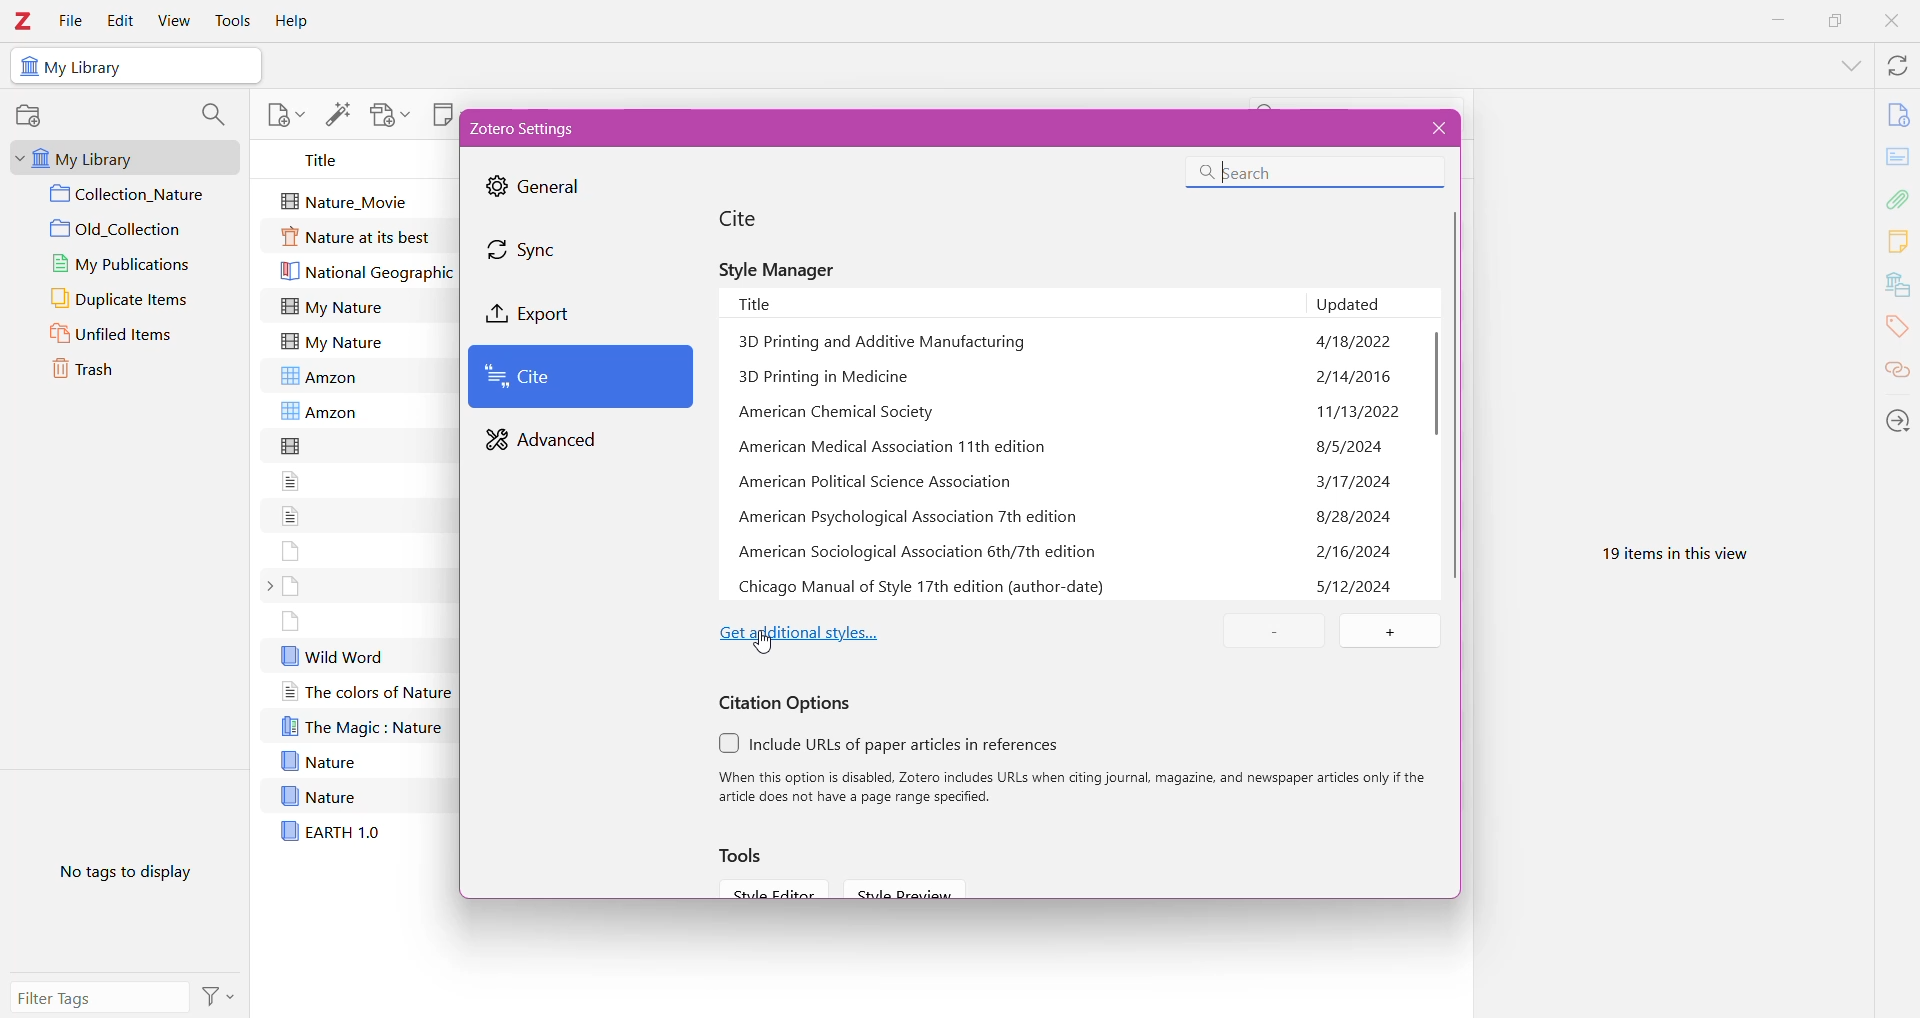 Image resolution: width=1920 pixels, height=1018 pixels. I want to click on Style Manager, so click(785, 268).